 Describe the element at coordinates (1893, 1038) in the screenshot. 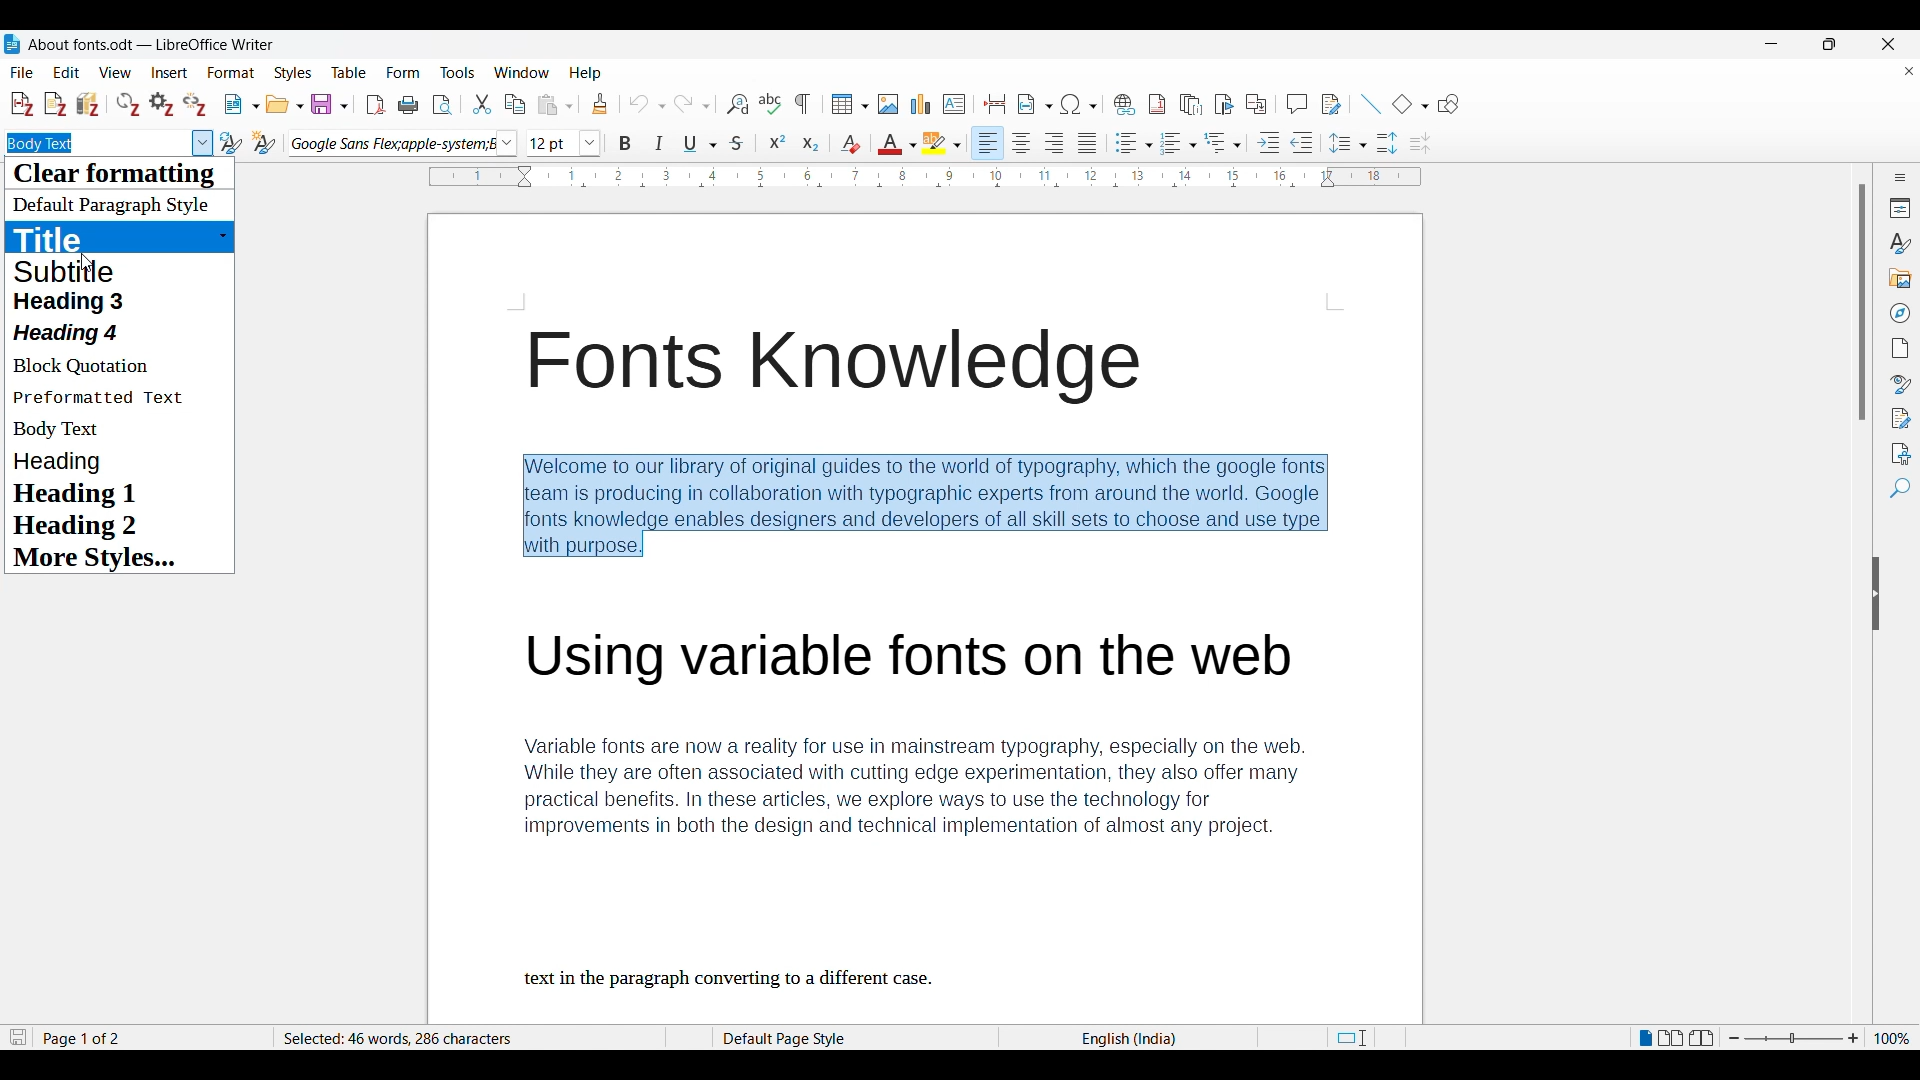

I see `Current zoom factor` at that location.